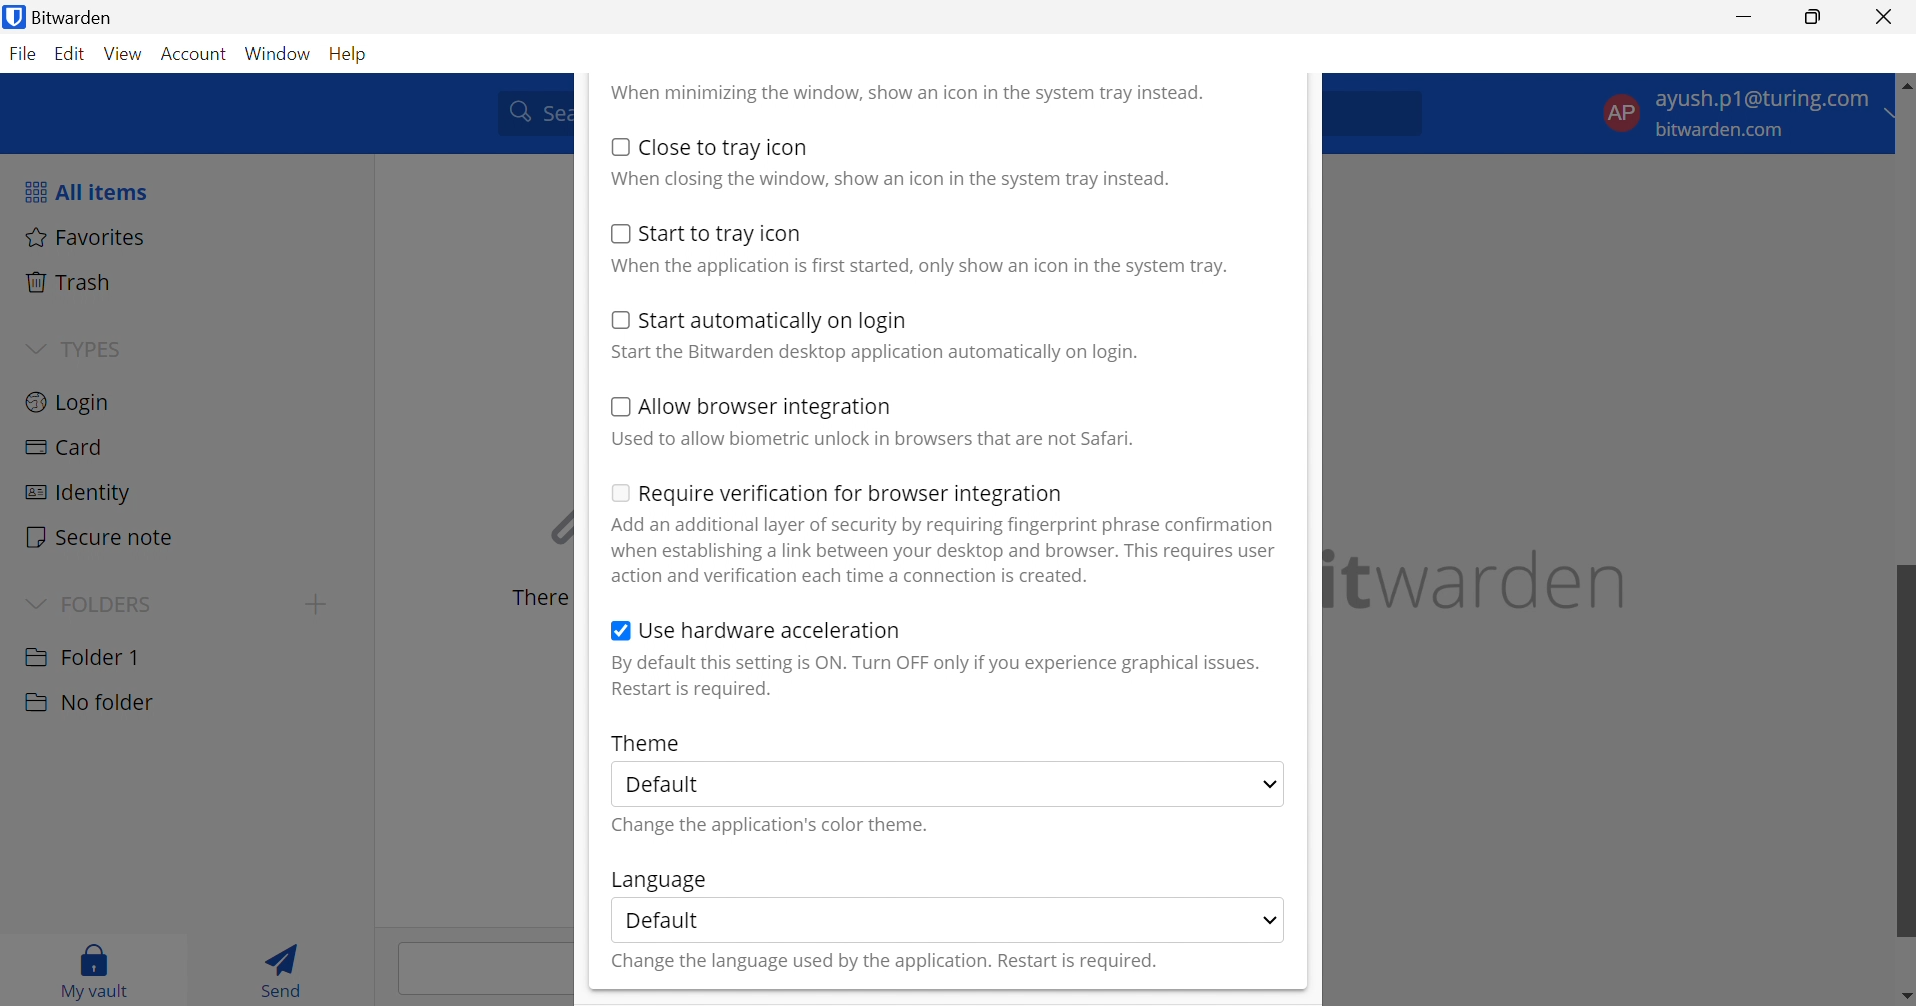 This screenshot has width=1916, height=1006. What do you see at coordinates (84, 191) in the screenshot?
I see `All items` at bounding box center [84, 191].